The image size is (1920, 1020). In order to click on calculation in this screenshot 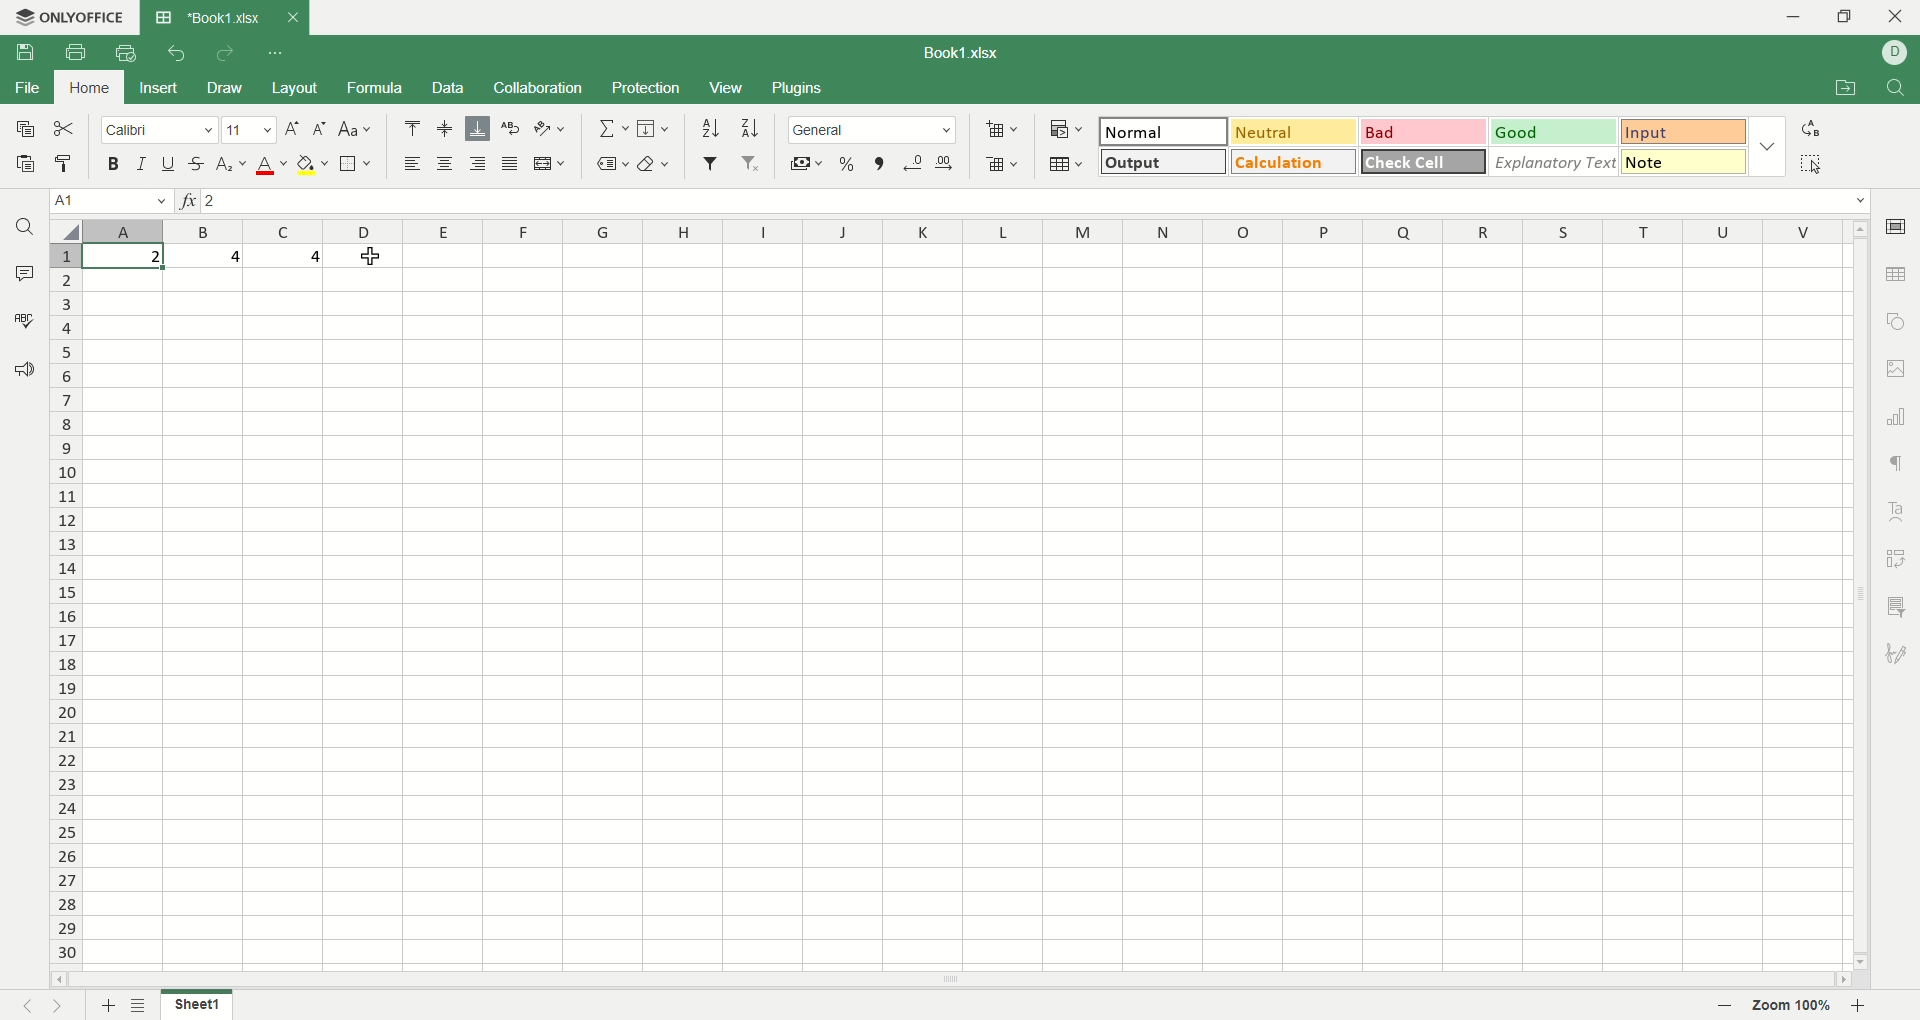, I will do `click(1292, 161)`.